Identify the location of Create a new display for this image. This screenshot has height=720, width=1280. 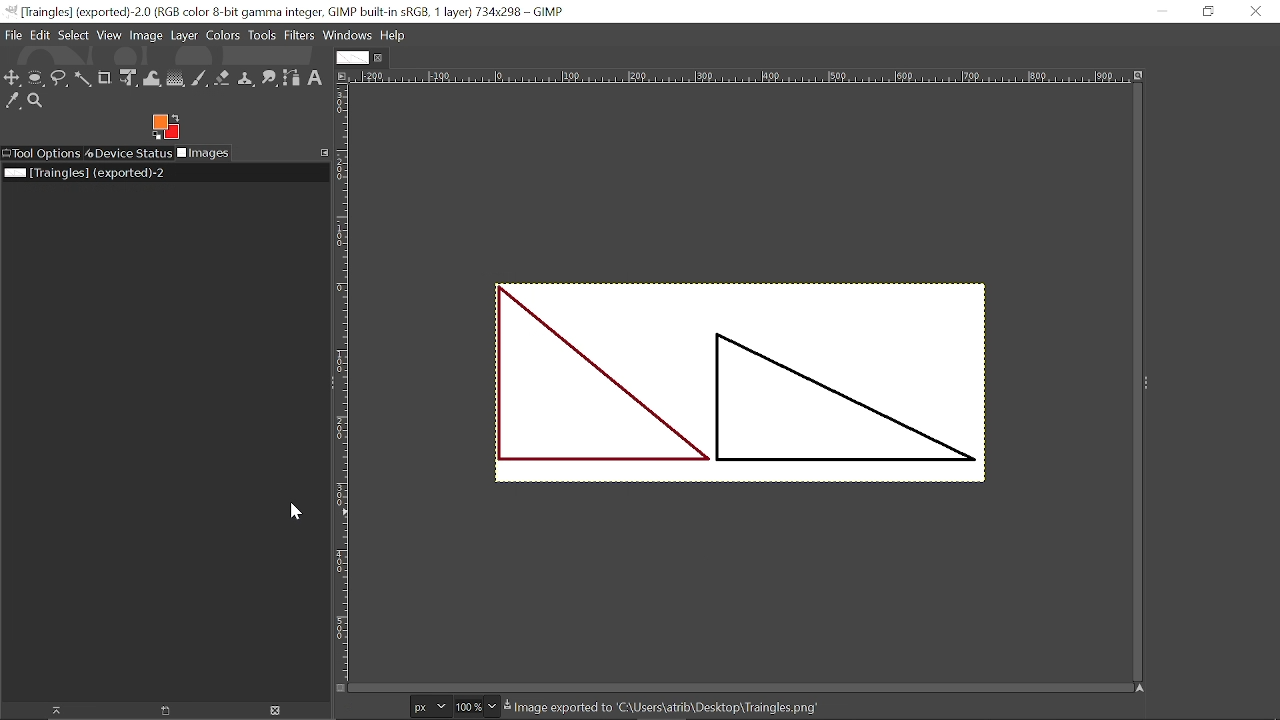
(161, 711).